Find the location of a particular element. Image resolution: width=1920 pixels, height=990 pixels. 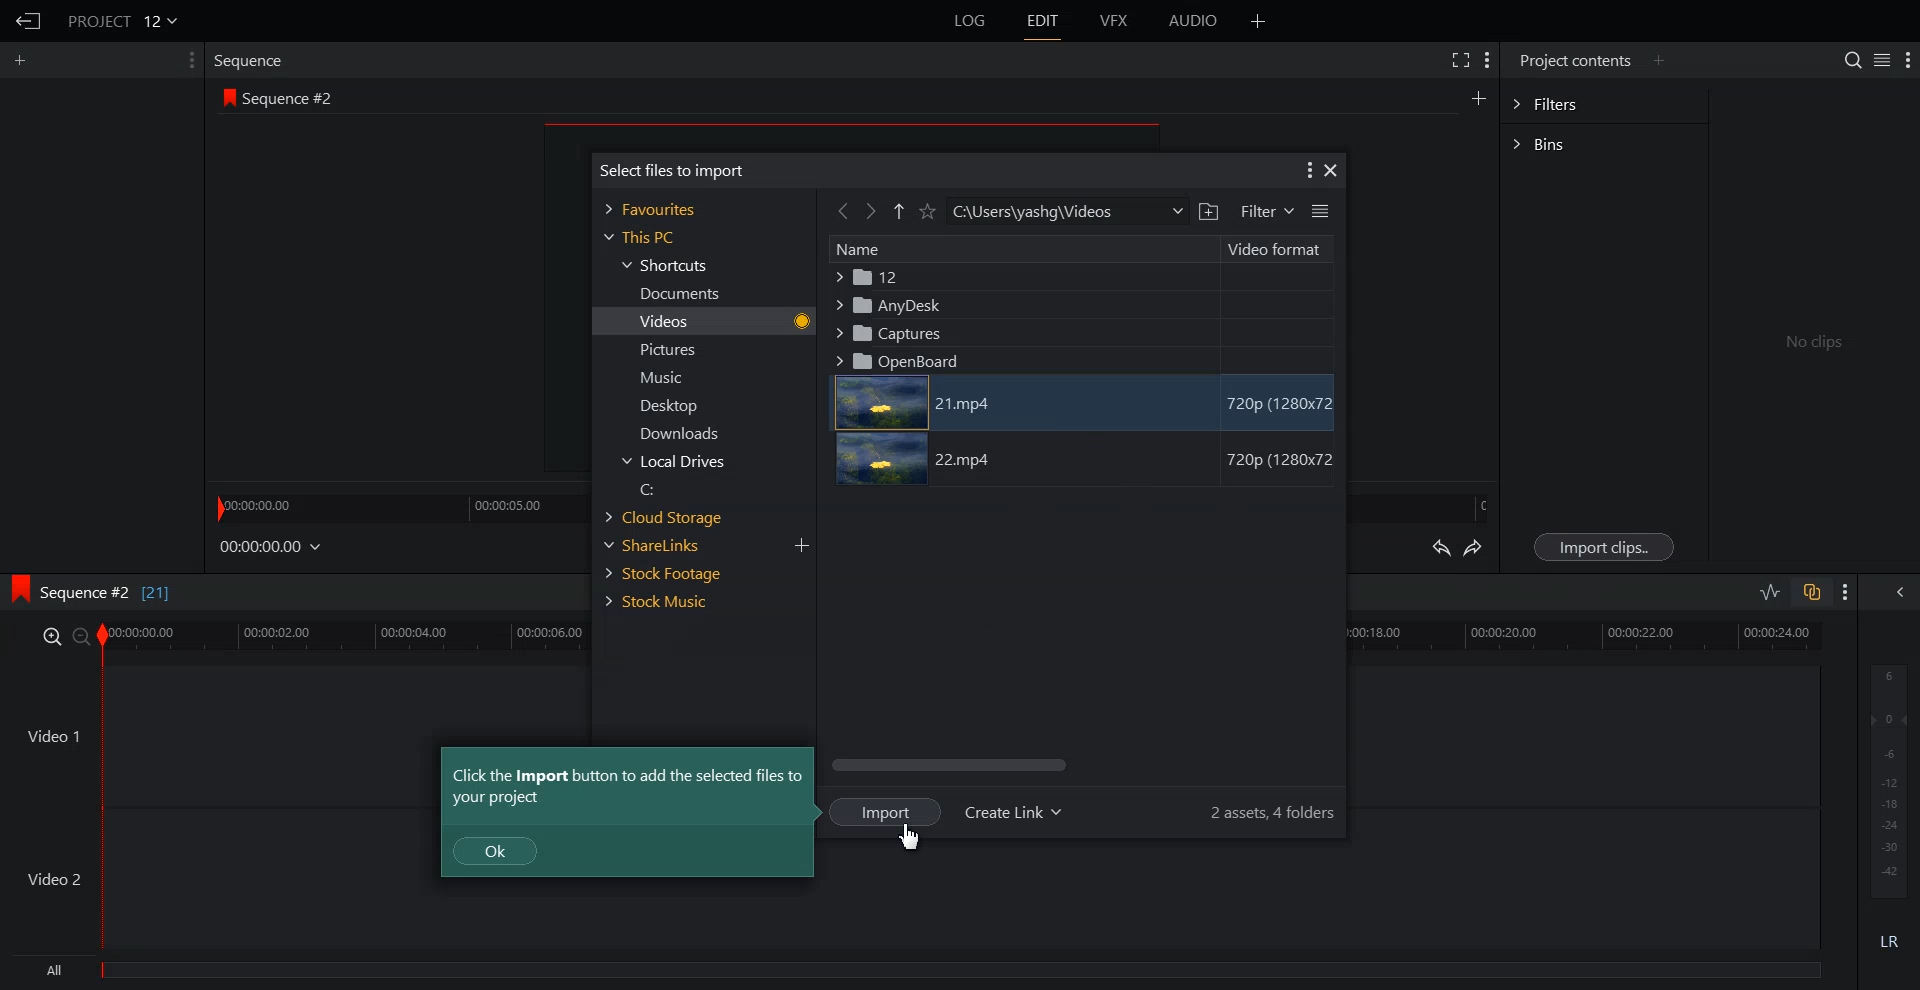

No clips is located at coordinates (1807, 337).